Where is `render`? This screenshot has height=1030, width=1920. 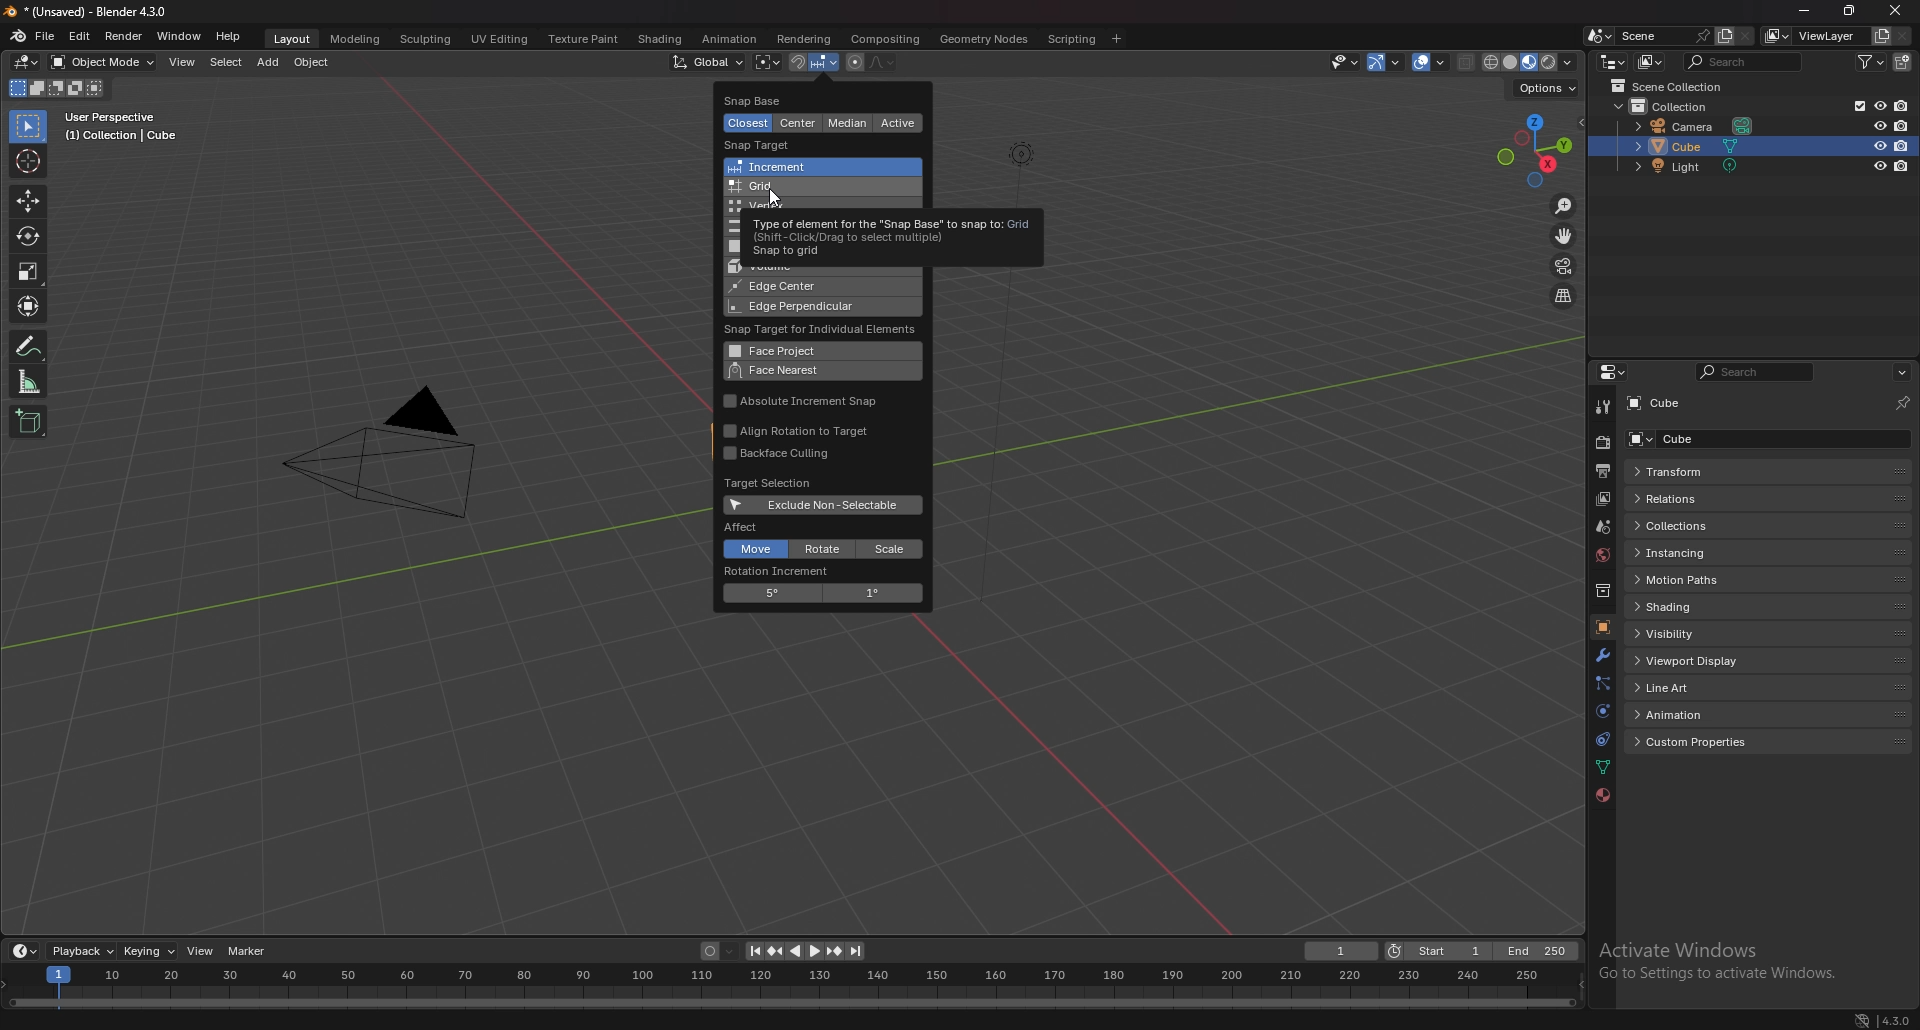 render is located at coordinates (1602, 442).